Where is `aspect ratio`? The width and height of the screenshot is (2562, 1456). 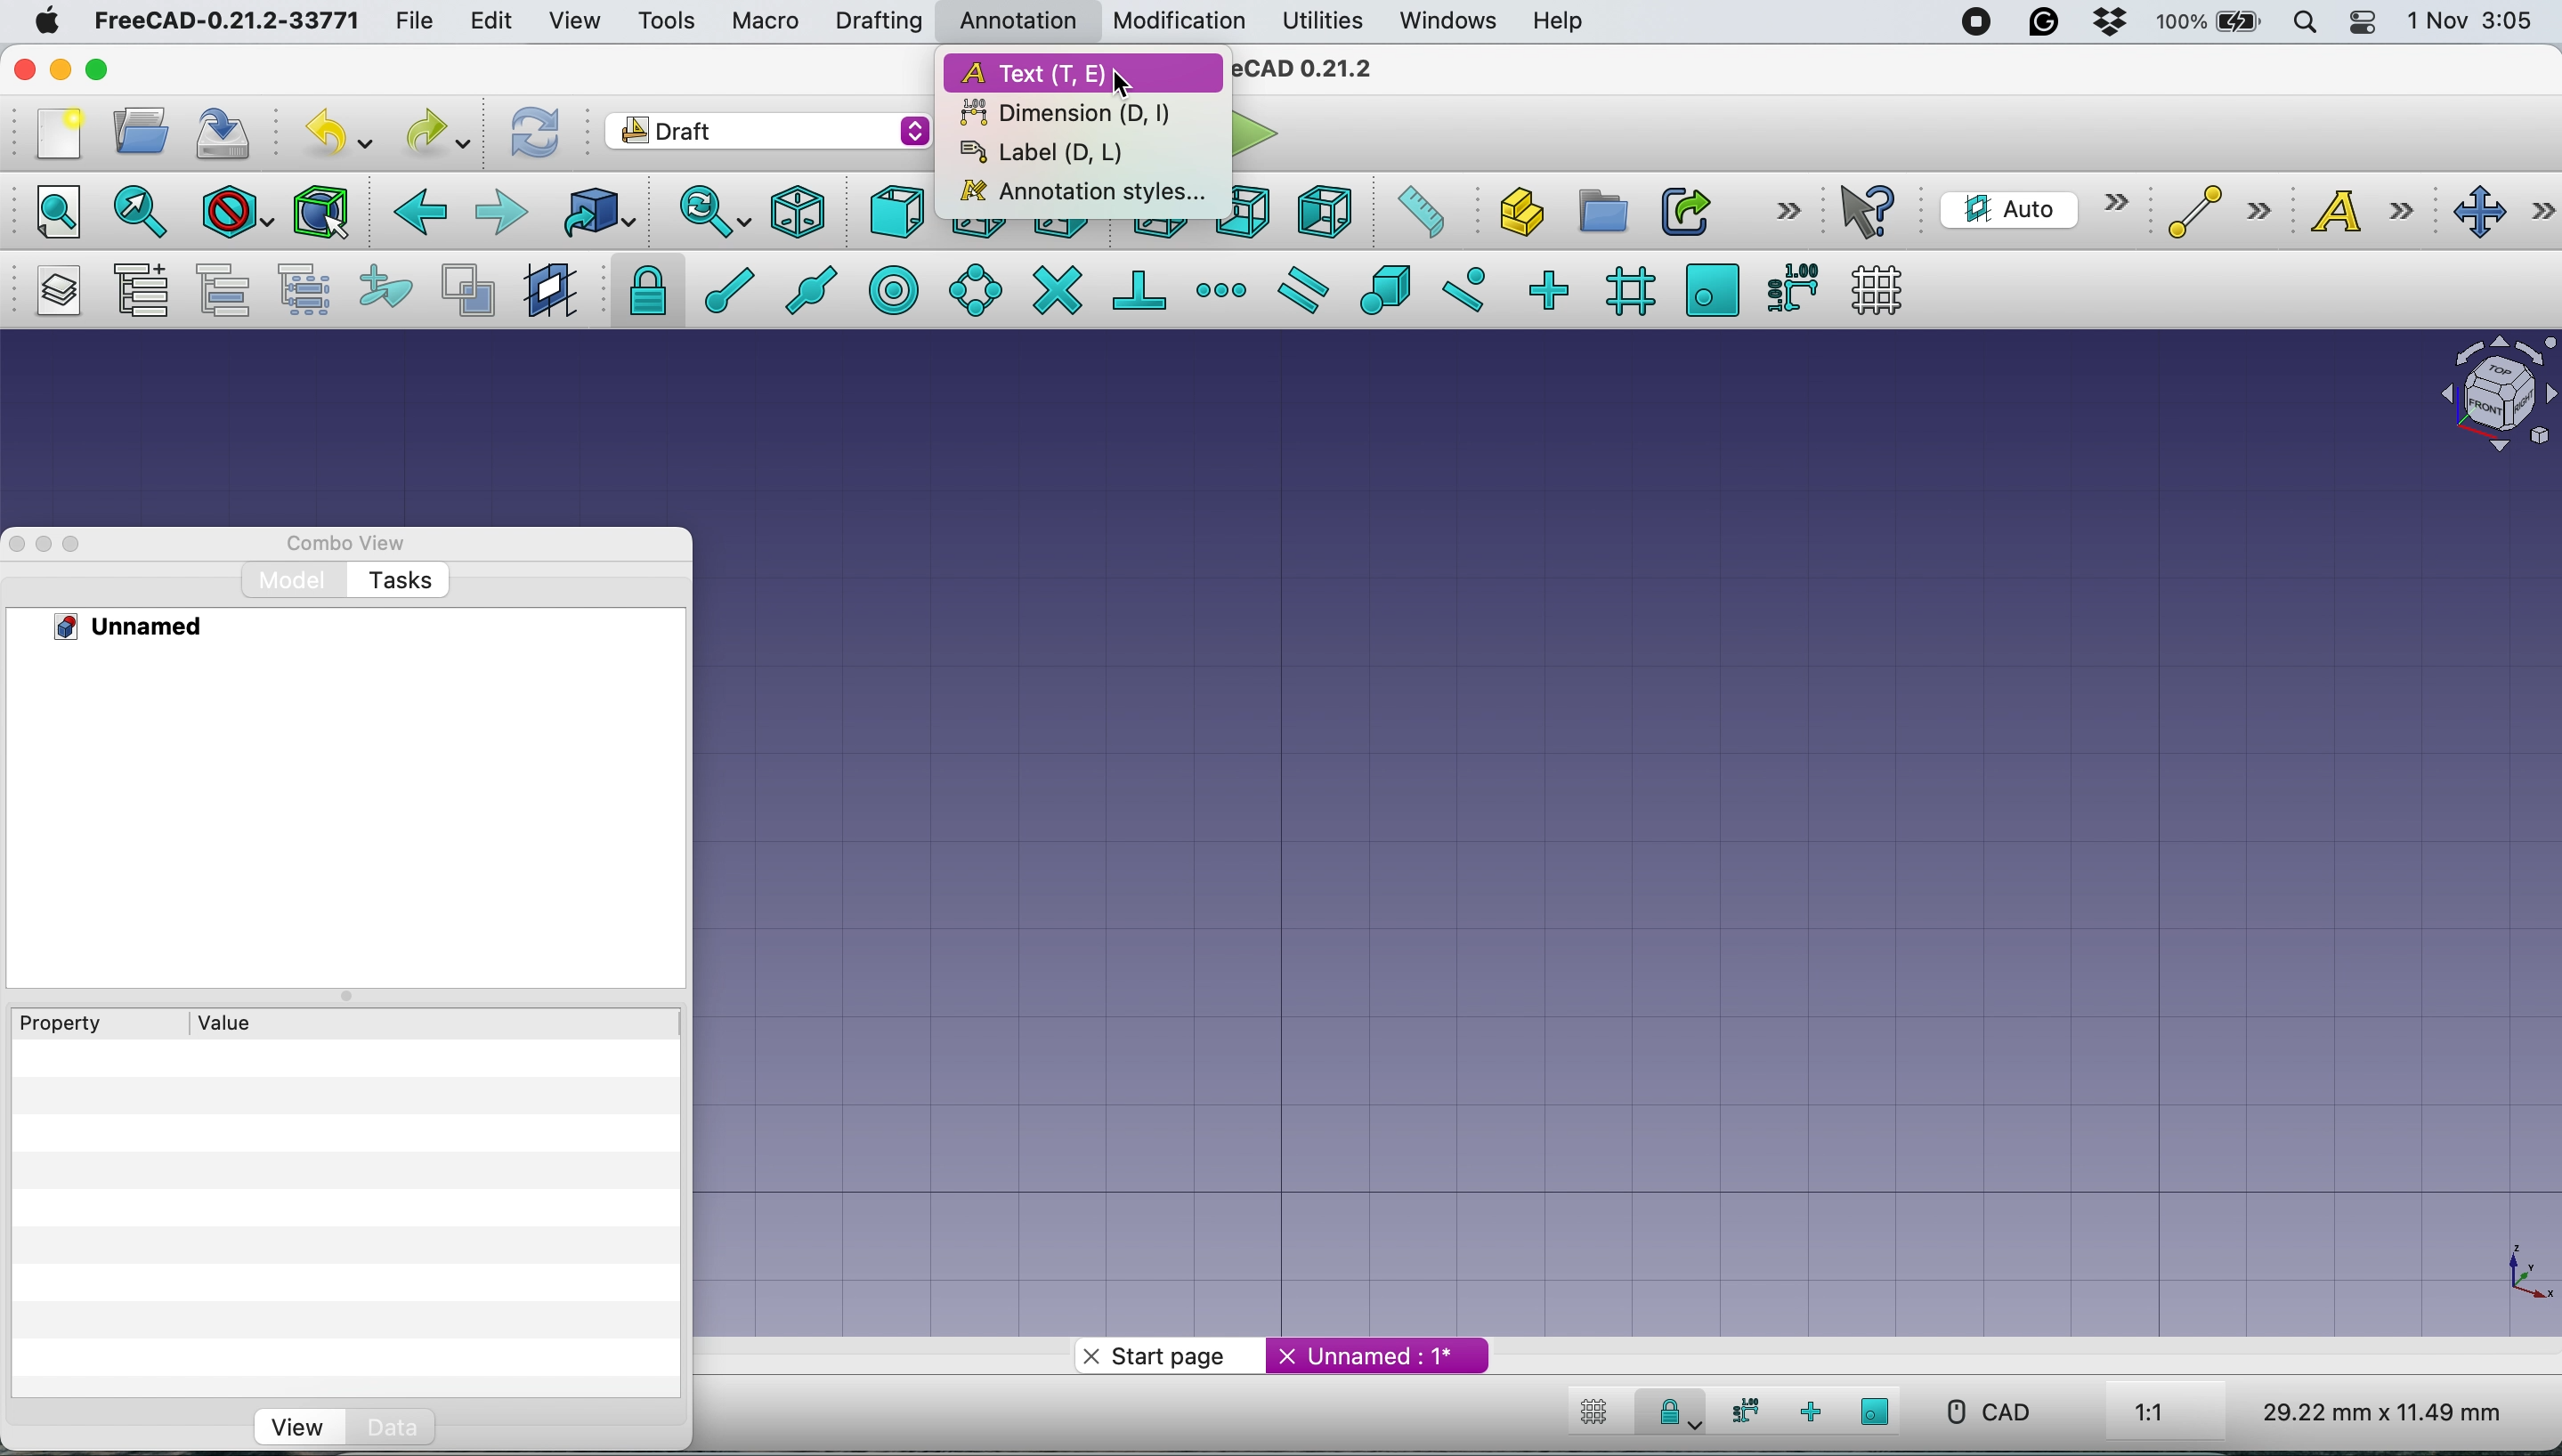
aspect ratio is located at coordinates (2169, 1408).